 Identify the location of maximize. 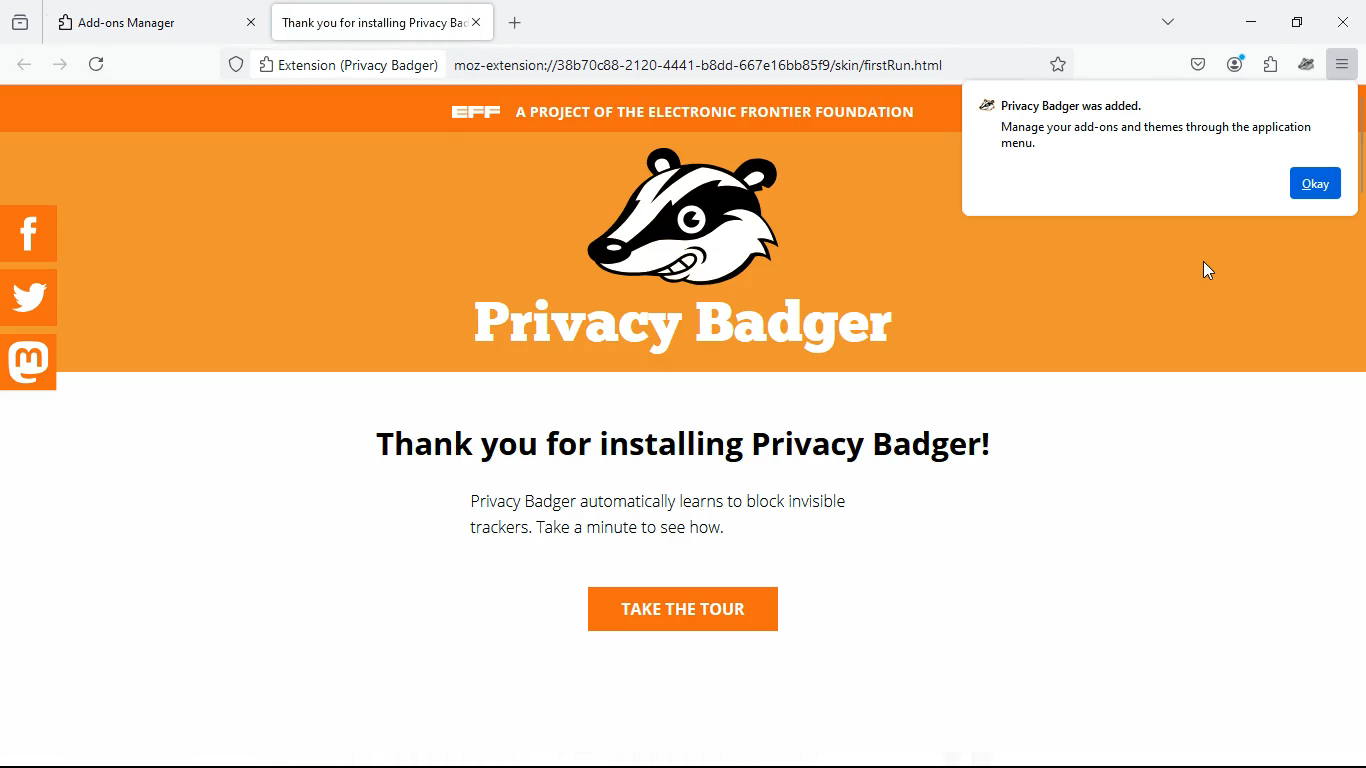
(1295, 22).